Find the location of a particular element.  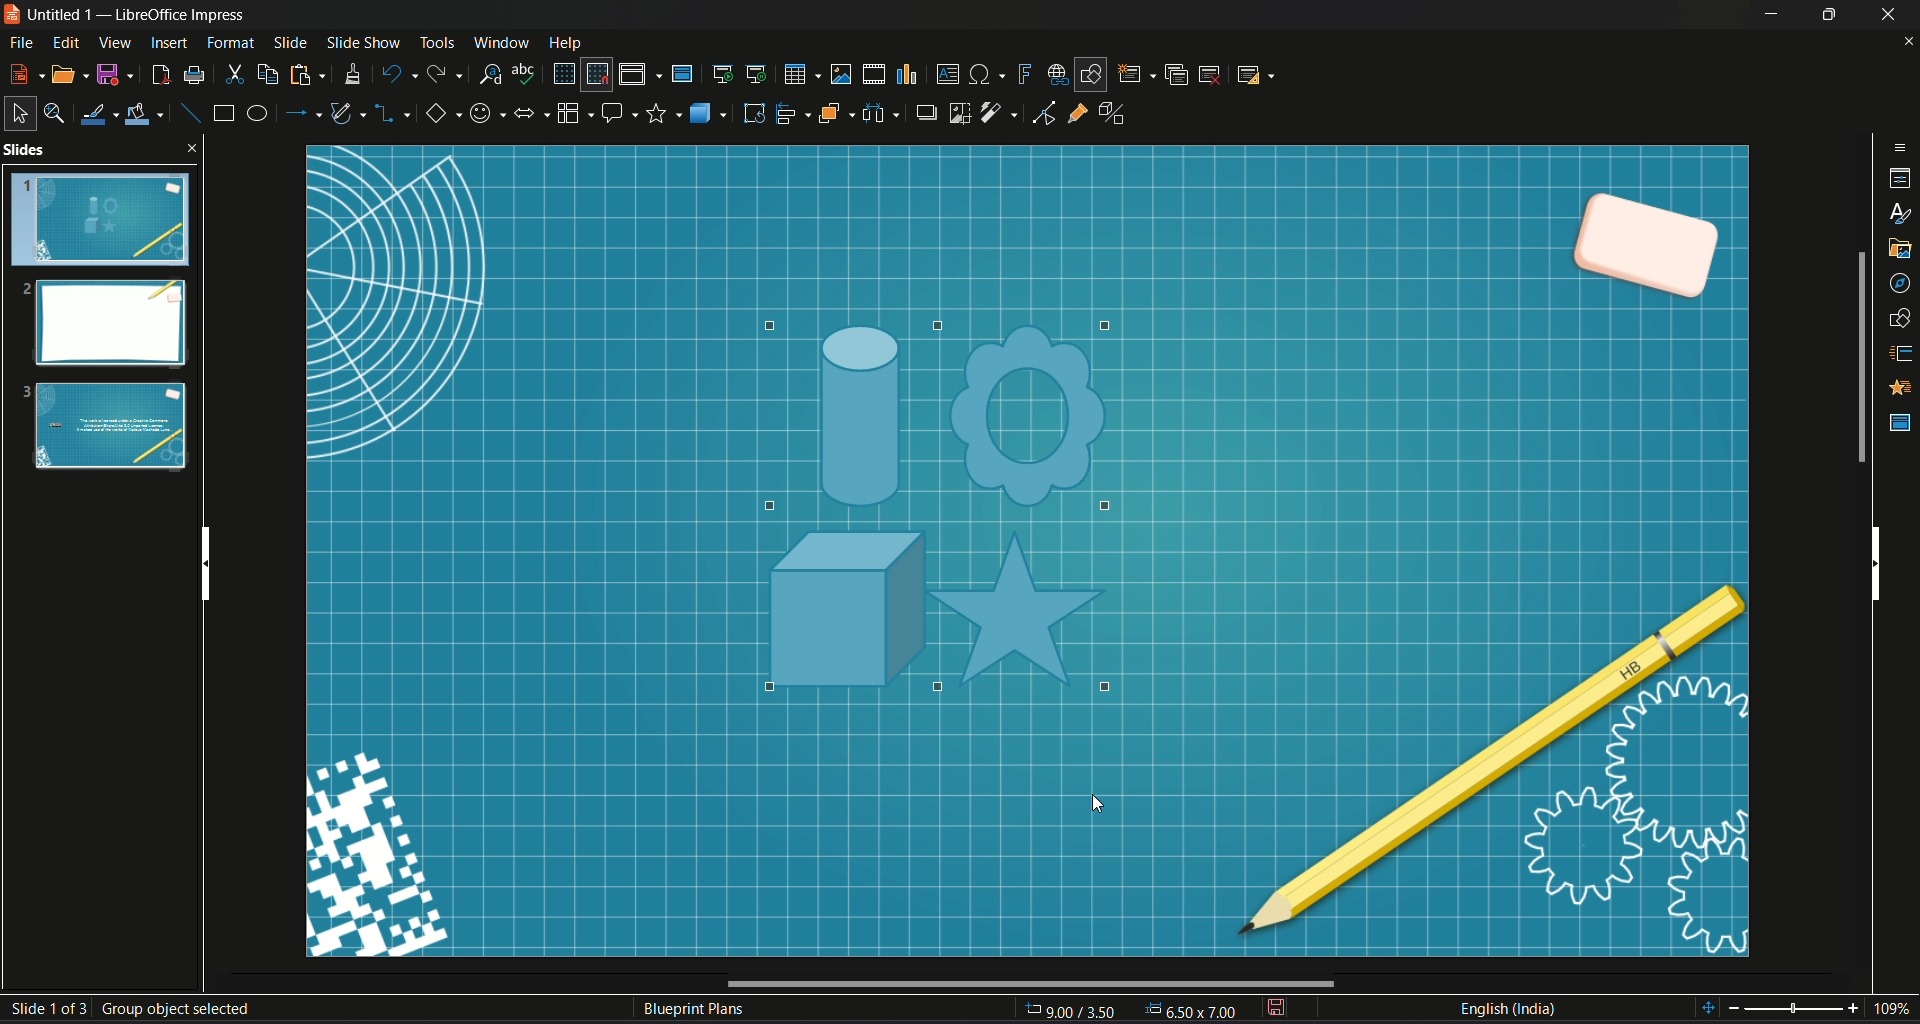

new is located at coordinates (26, 72).